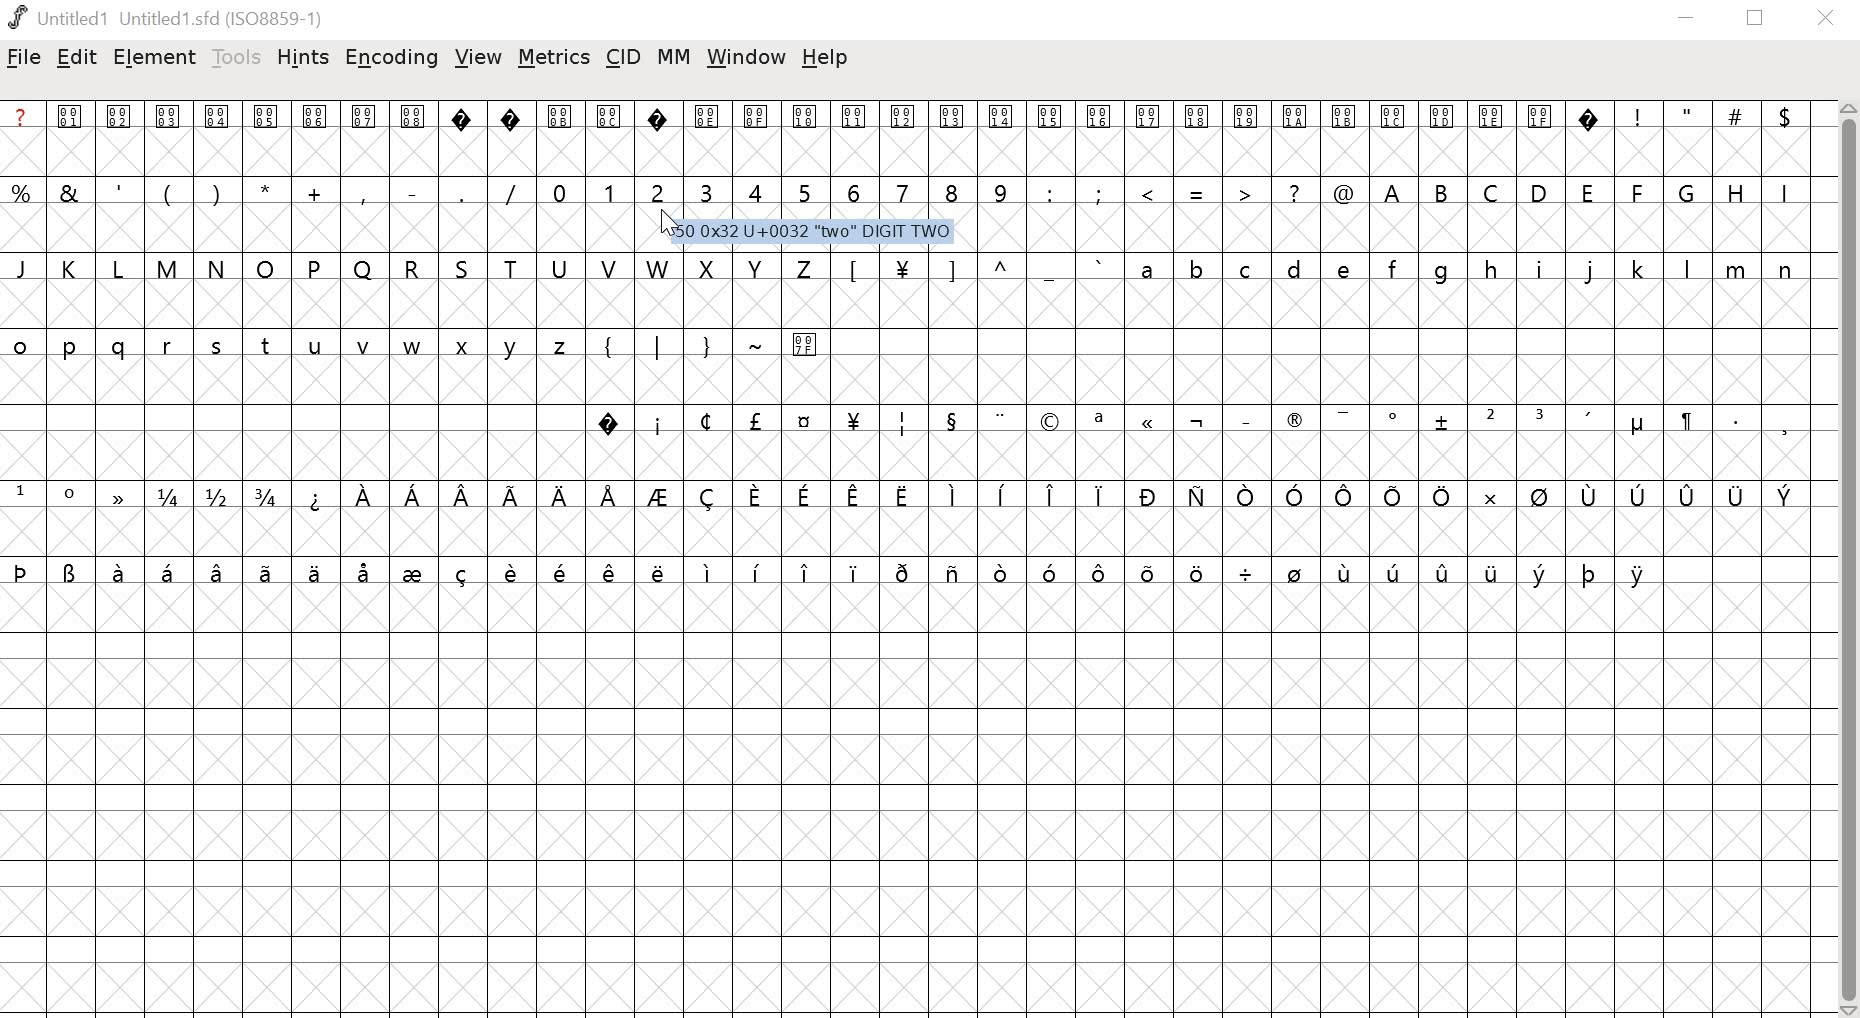 The image size is (1860, 1018). What do you see at coordinates (812, 232) in the screenshot?
I see `50 0x32 U+0032 "two" DIGIT TWO` at bounding box center [812, 232].